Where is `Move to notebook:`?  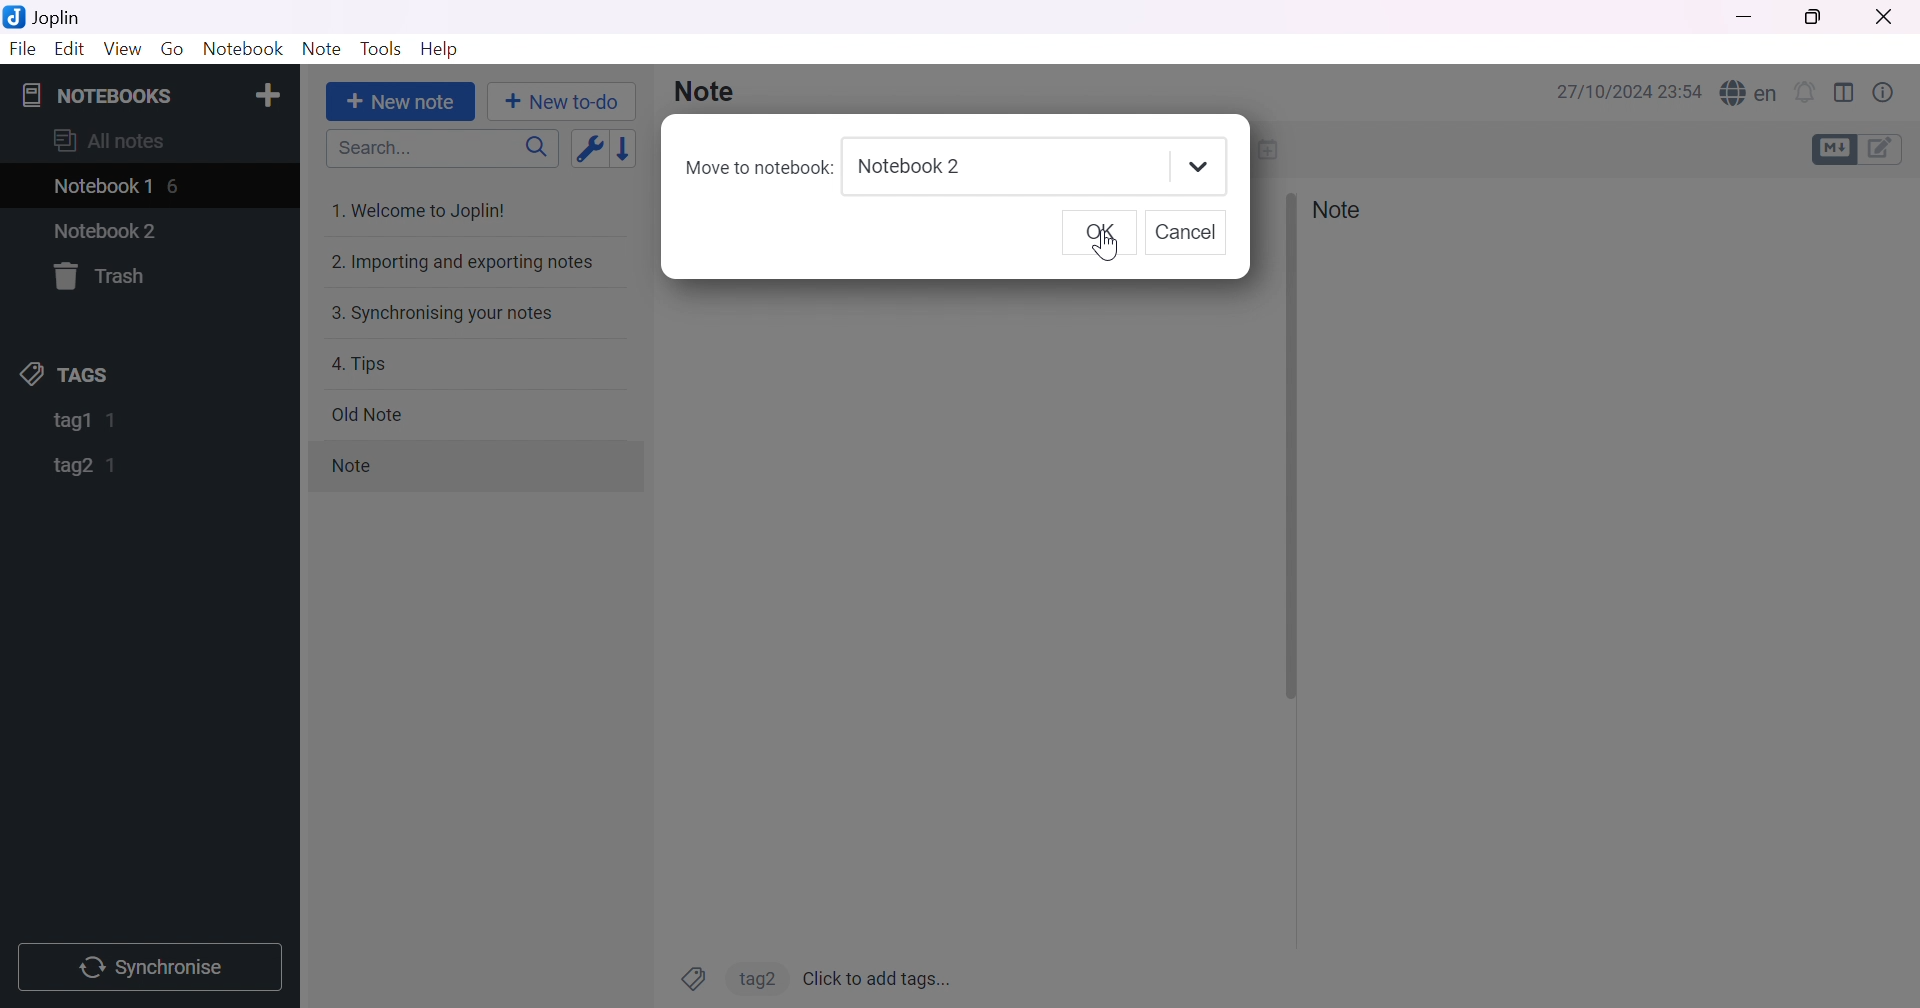 Move to notebook: is located at coordinates (757, 168).